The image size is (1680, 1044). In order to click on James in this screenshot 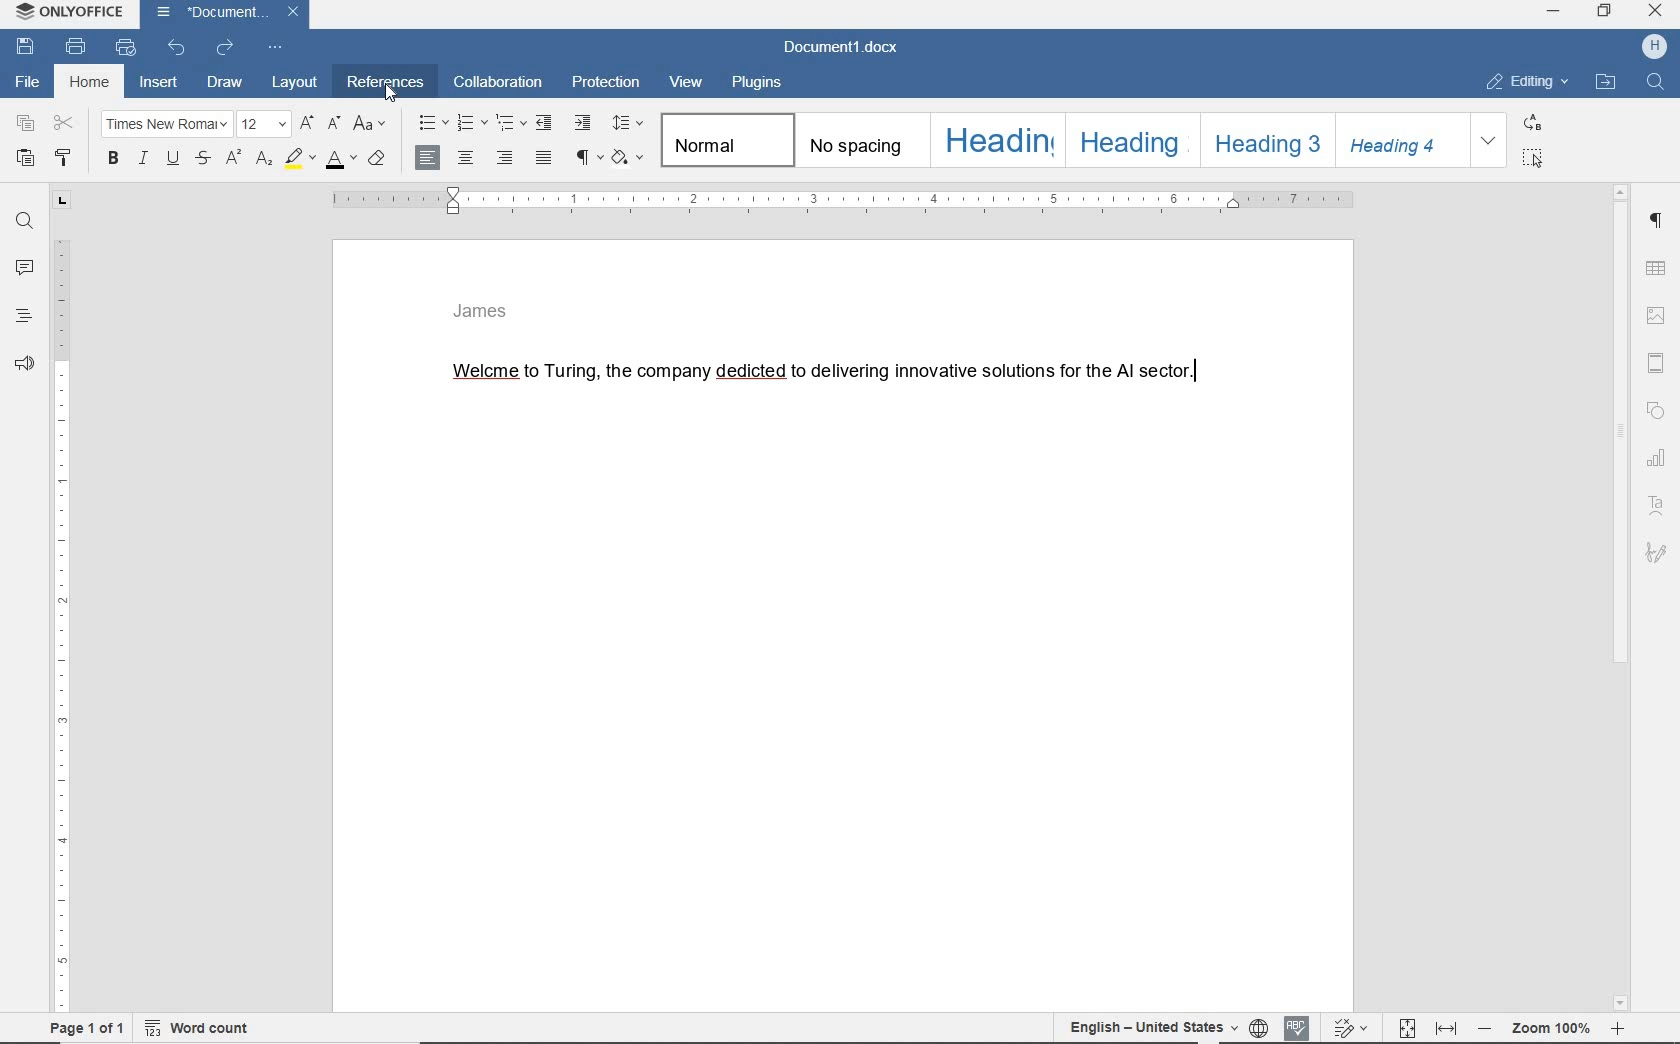, I will do `click(481, 313)`.